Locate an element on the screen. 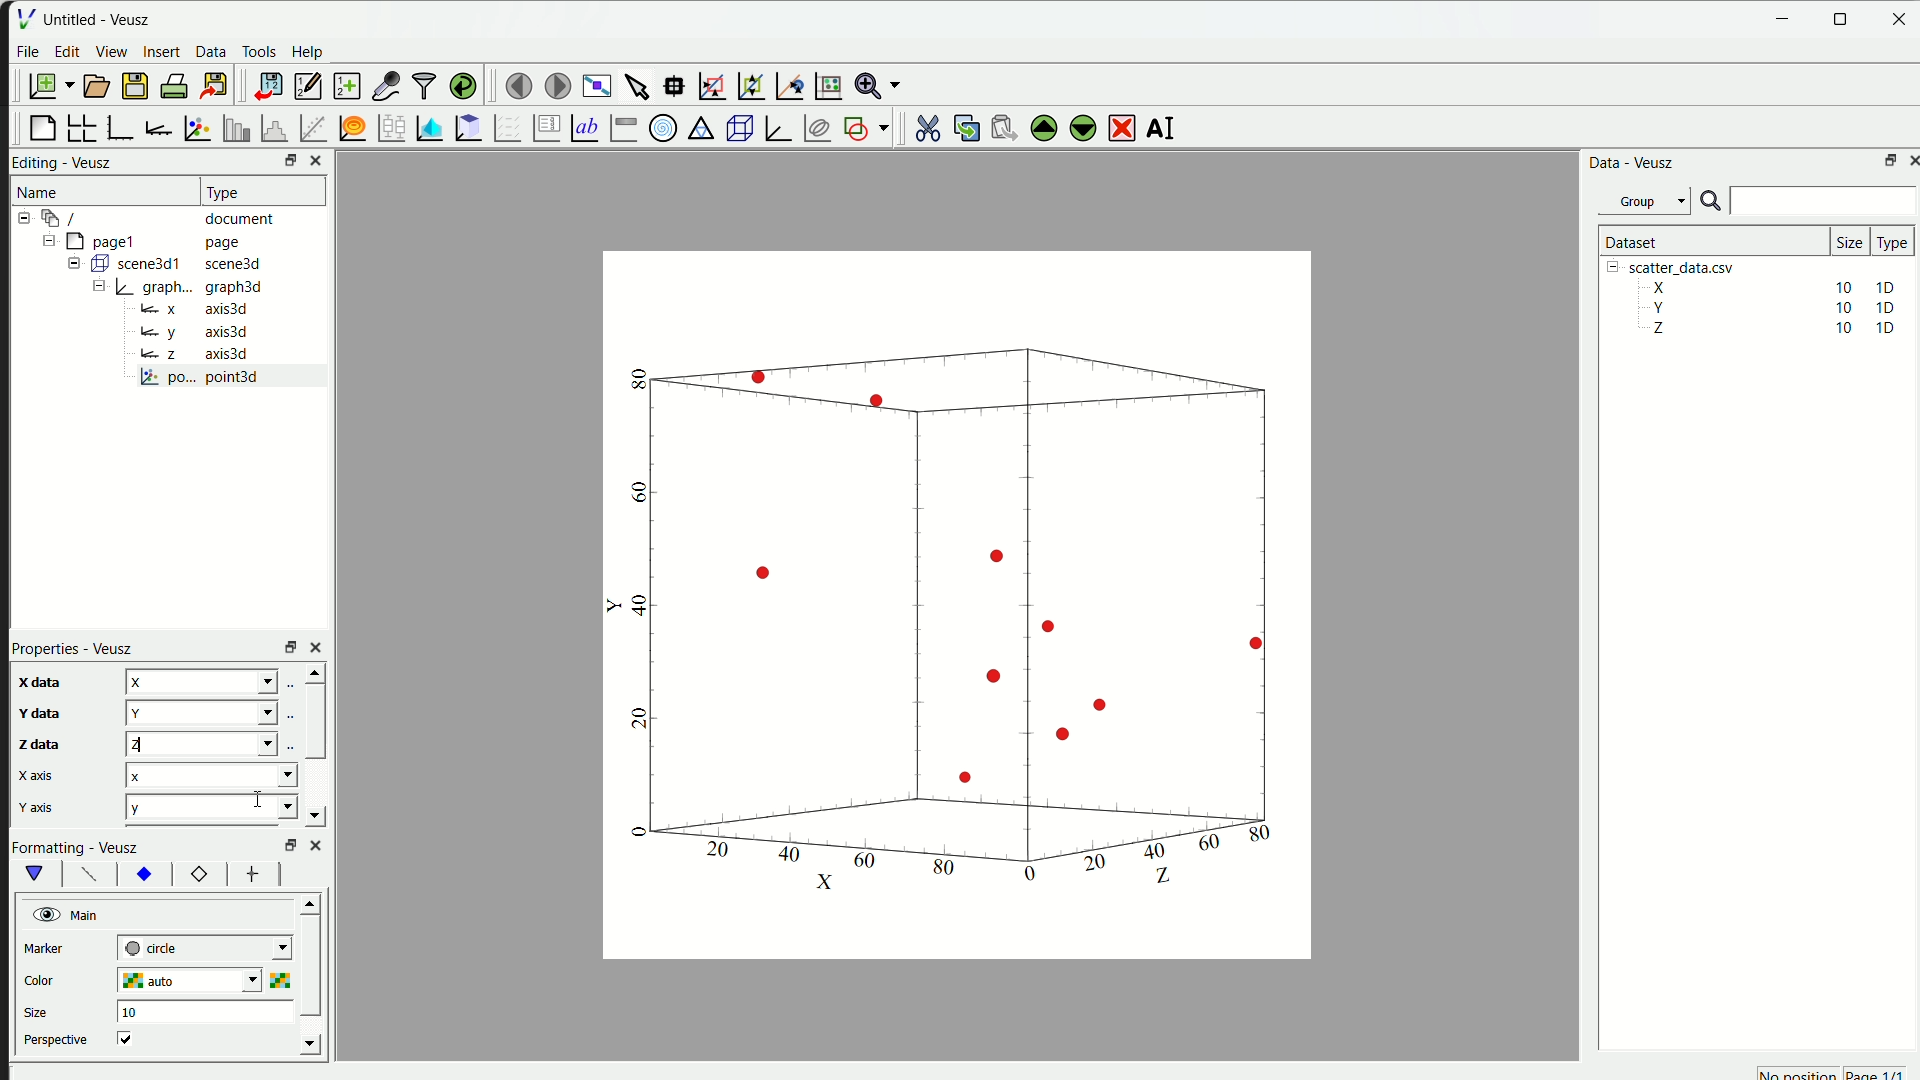 The image size is (1920, 1080). Y 10 10 is located at coordinates (1766, 309).